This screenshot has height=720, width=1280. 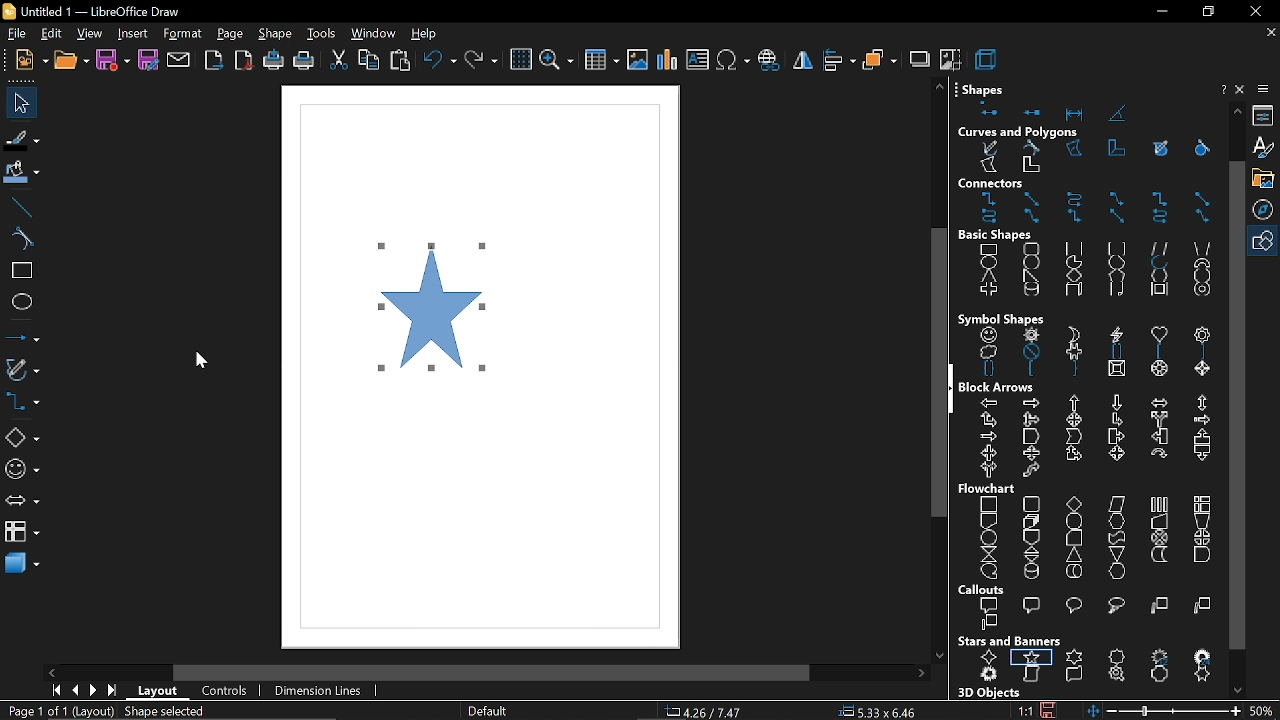 I want to click on resize share, so click(x=138, y=712).